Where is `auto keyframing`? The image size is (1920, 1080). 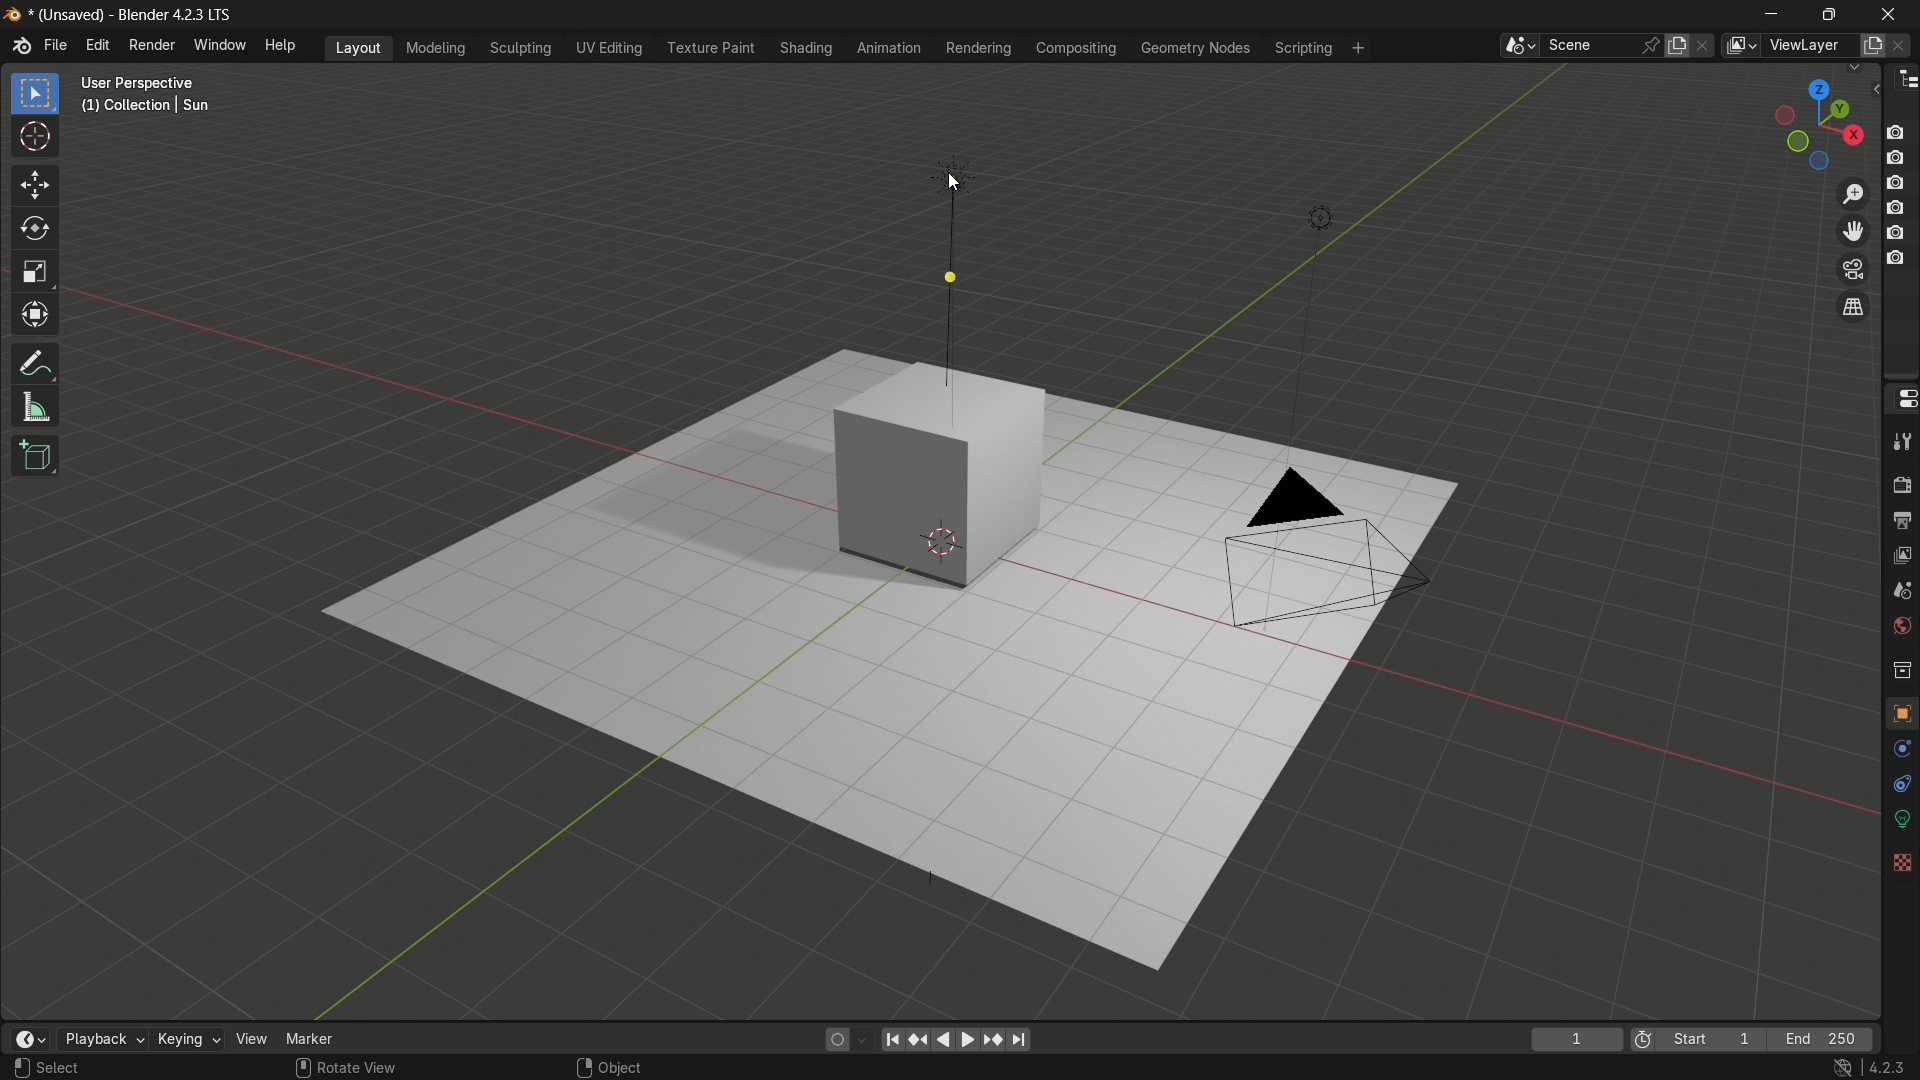 auto keyframing is located at coordinates (862, 1041).